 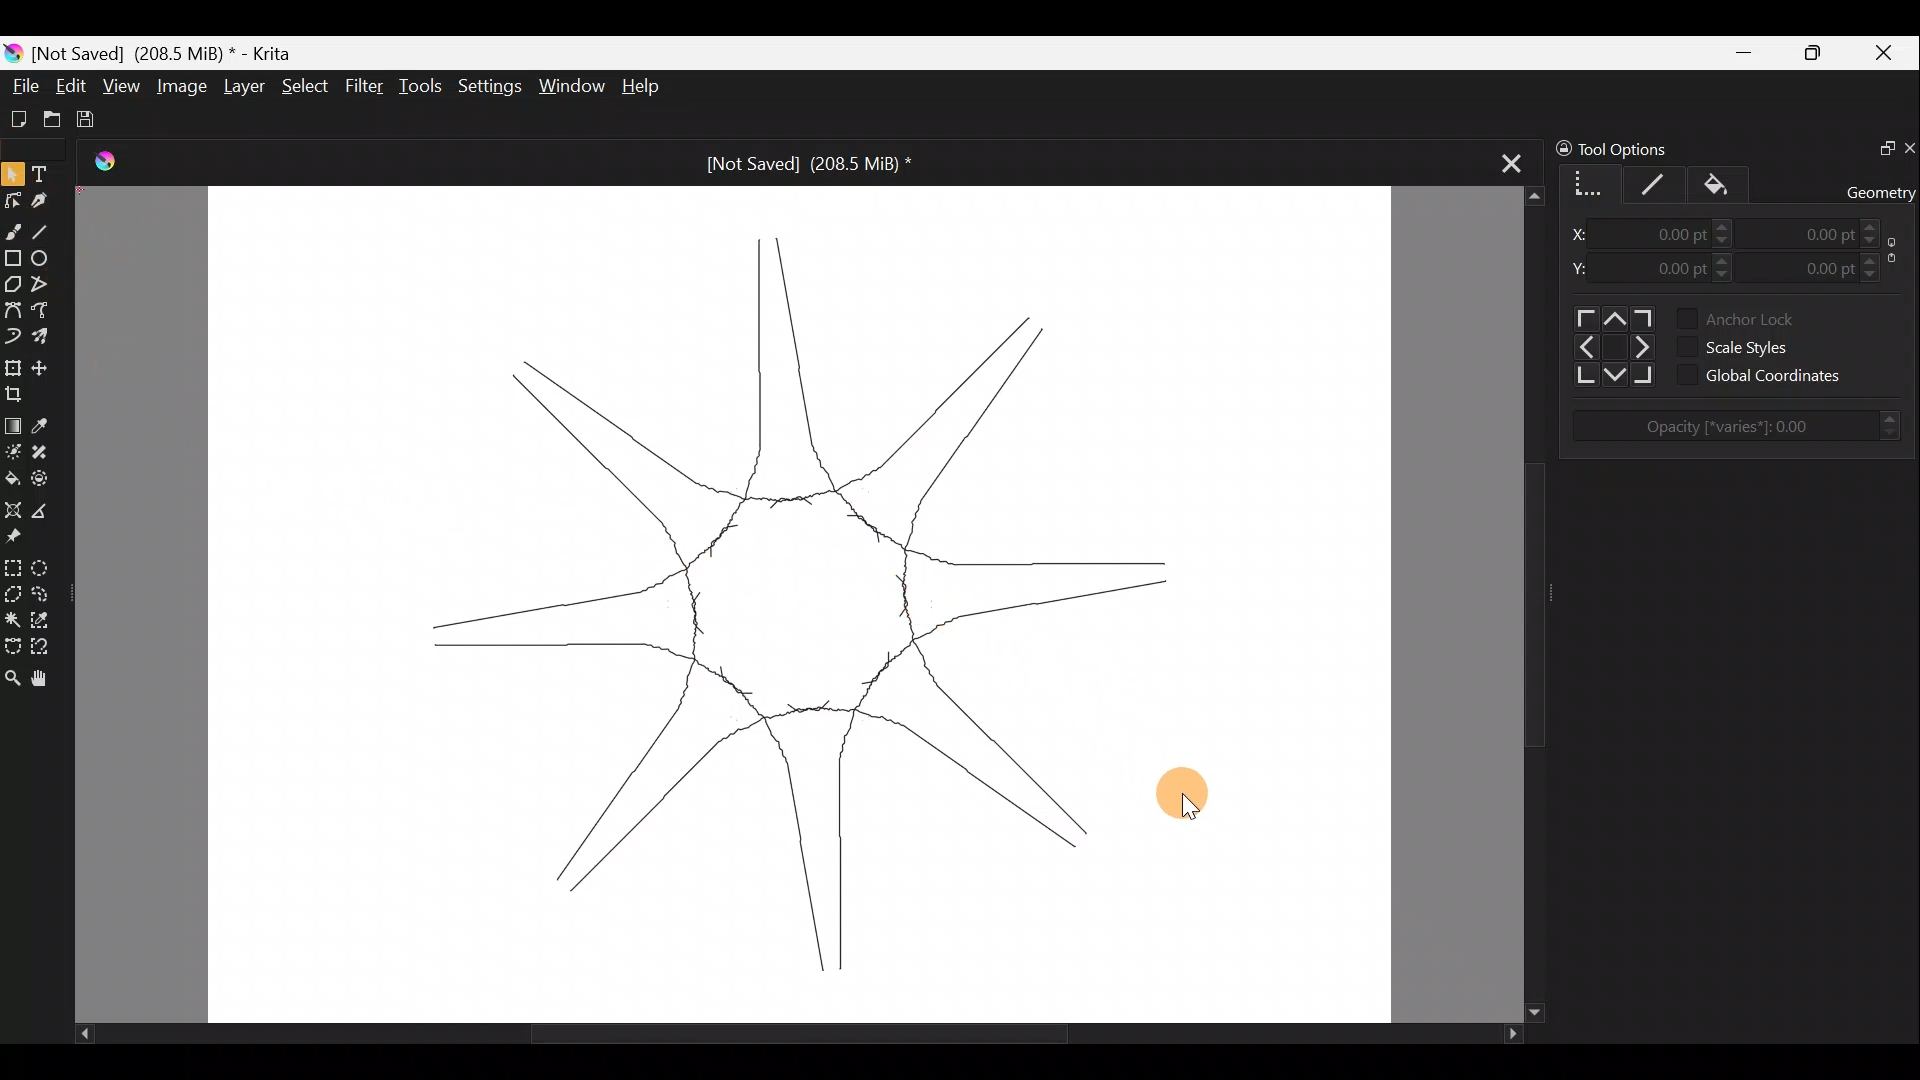 I want to click on Dynamic brush tool, so click(x=12, y=336).